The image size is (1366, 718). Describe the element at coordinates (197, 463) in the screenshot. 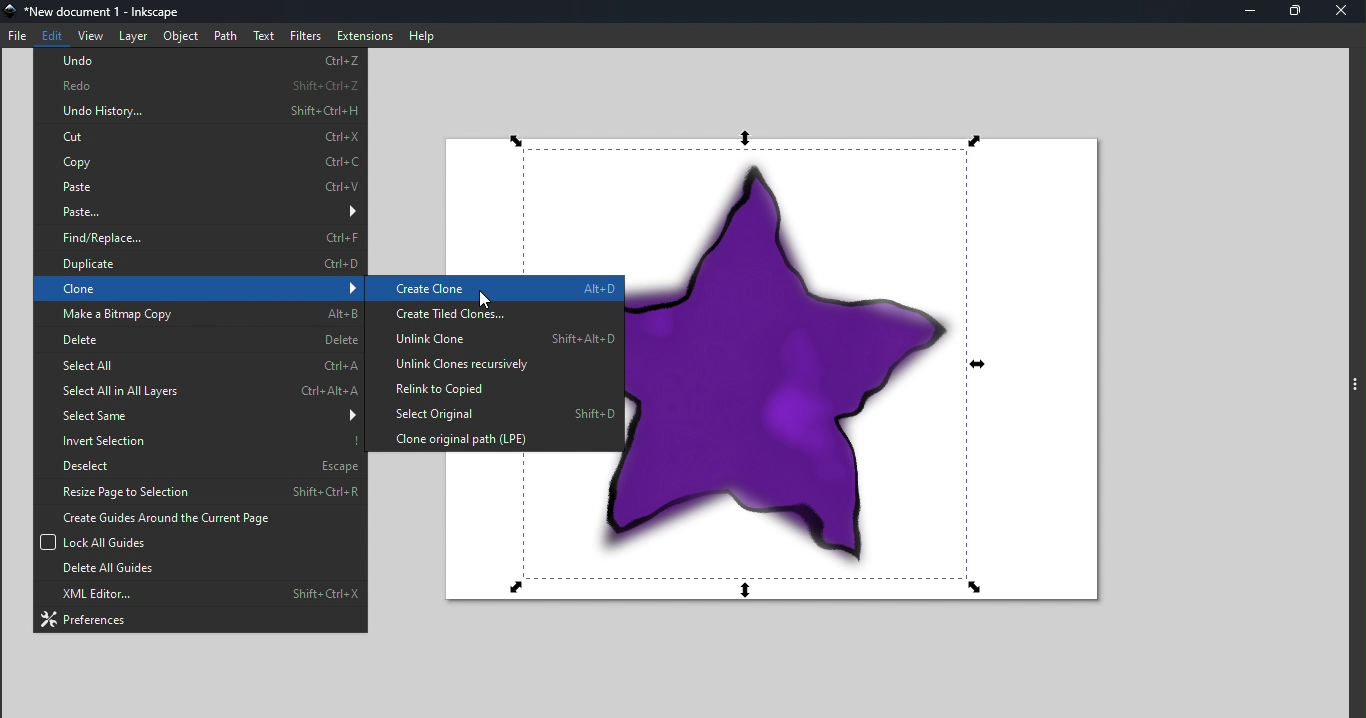

I see `Deselect` at that location.